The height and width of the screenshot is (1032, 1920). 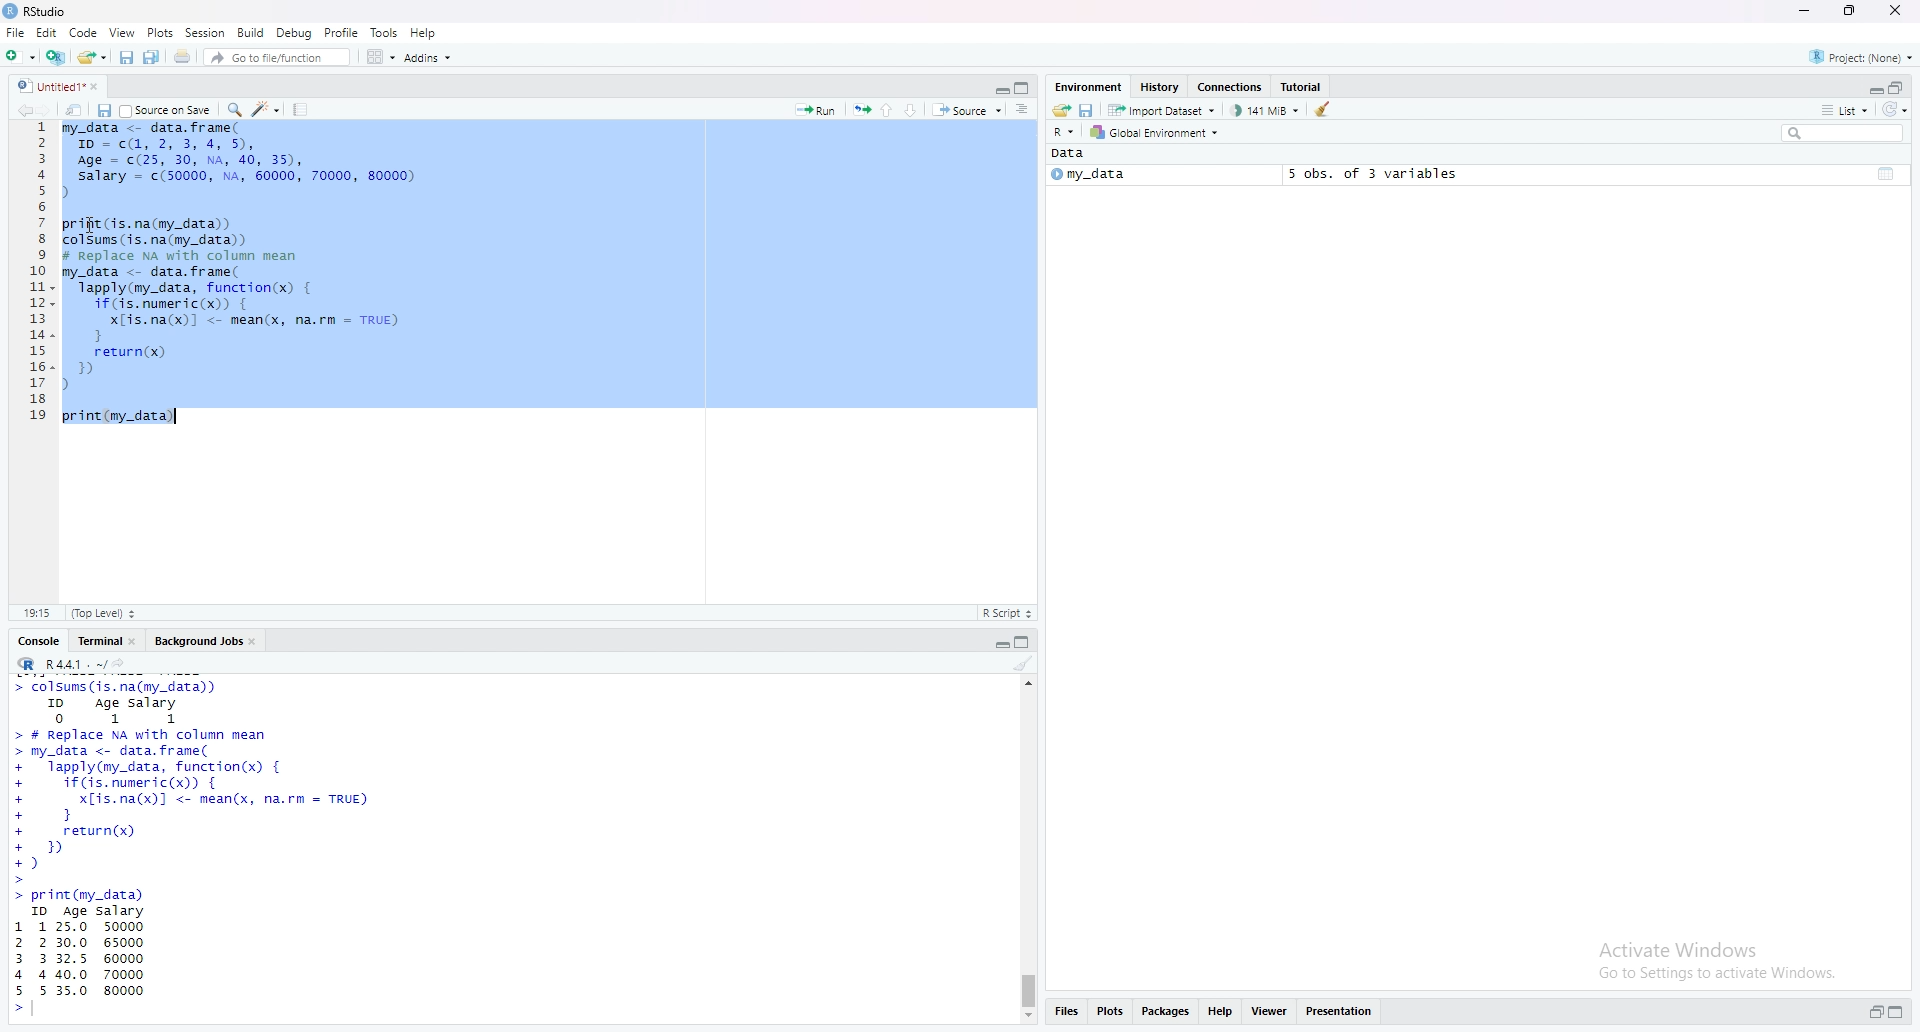 I want to click on project(None), so click(x=1864, y=60).